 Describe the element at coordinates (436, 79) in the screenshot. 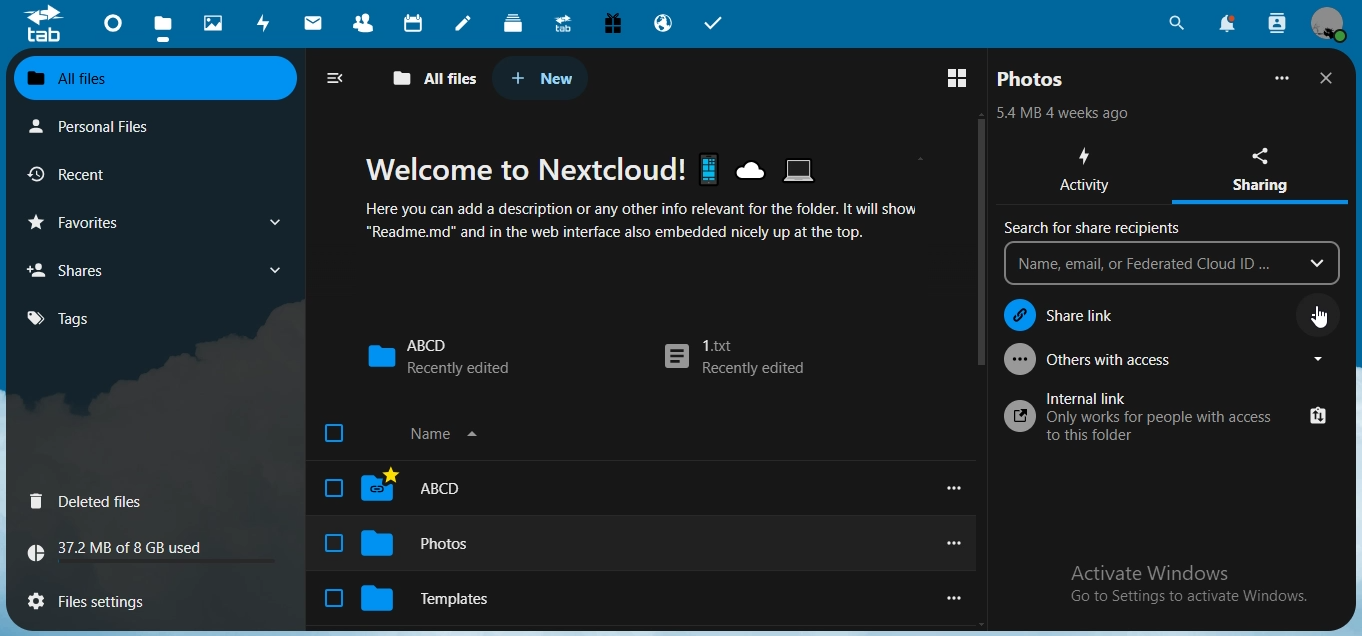

I see `all files` at that location.